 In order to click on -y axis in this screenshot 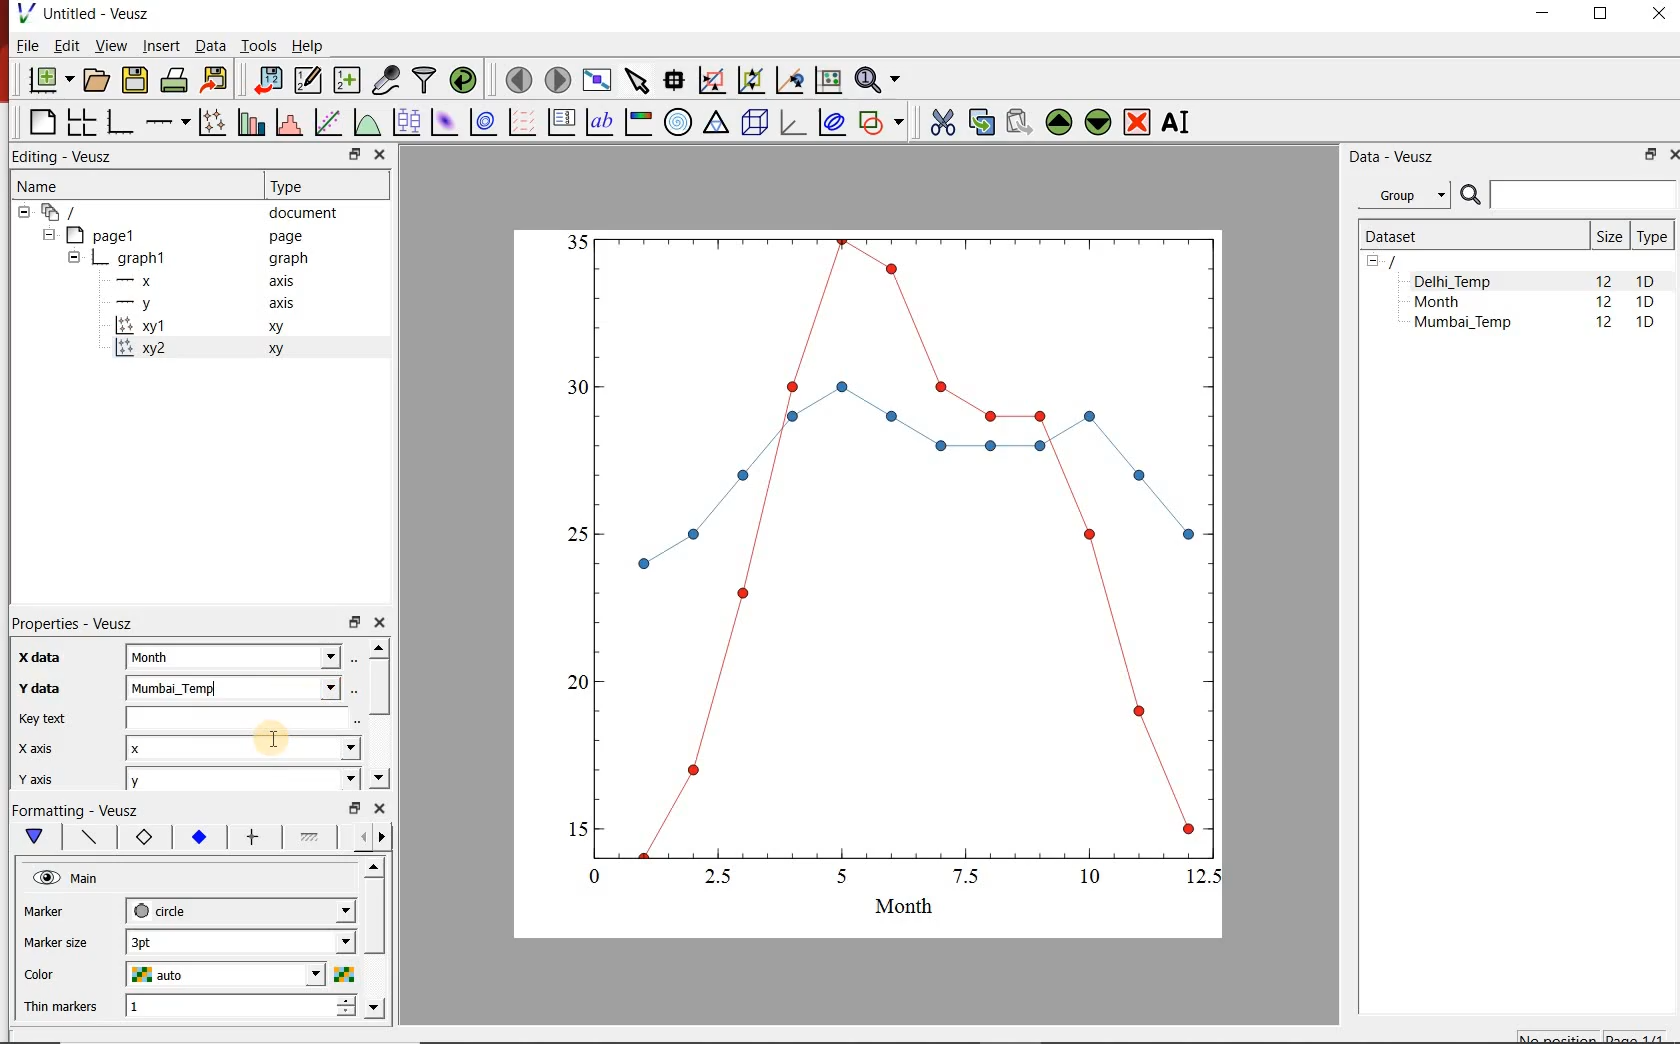, I will do `click(197, 305)`.